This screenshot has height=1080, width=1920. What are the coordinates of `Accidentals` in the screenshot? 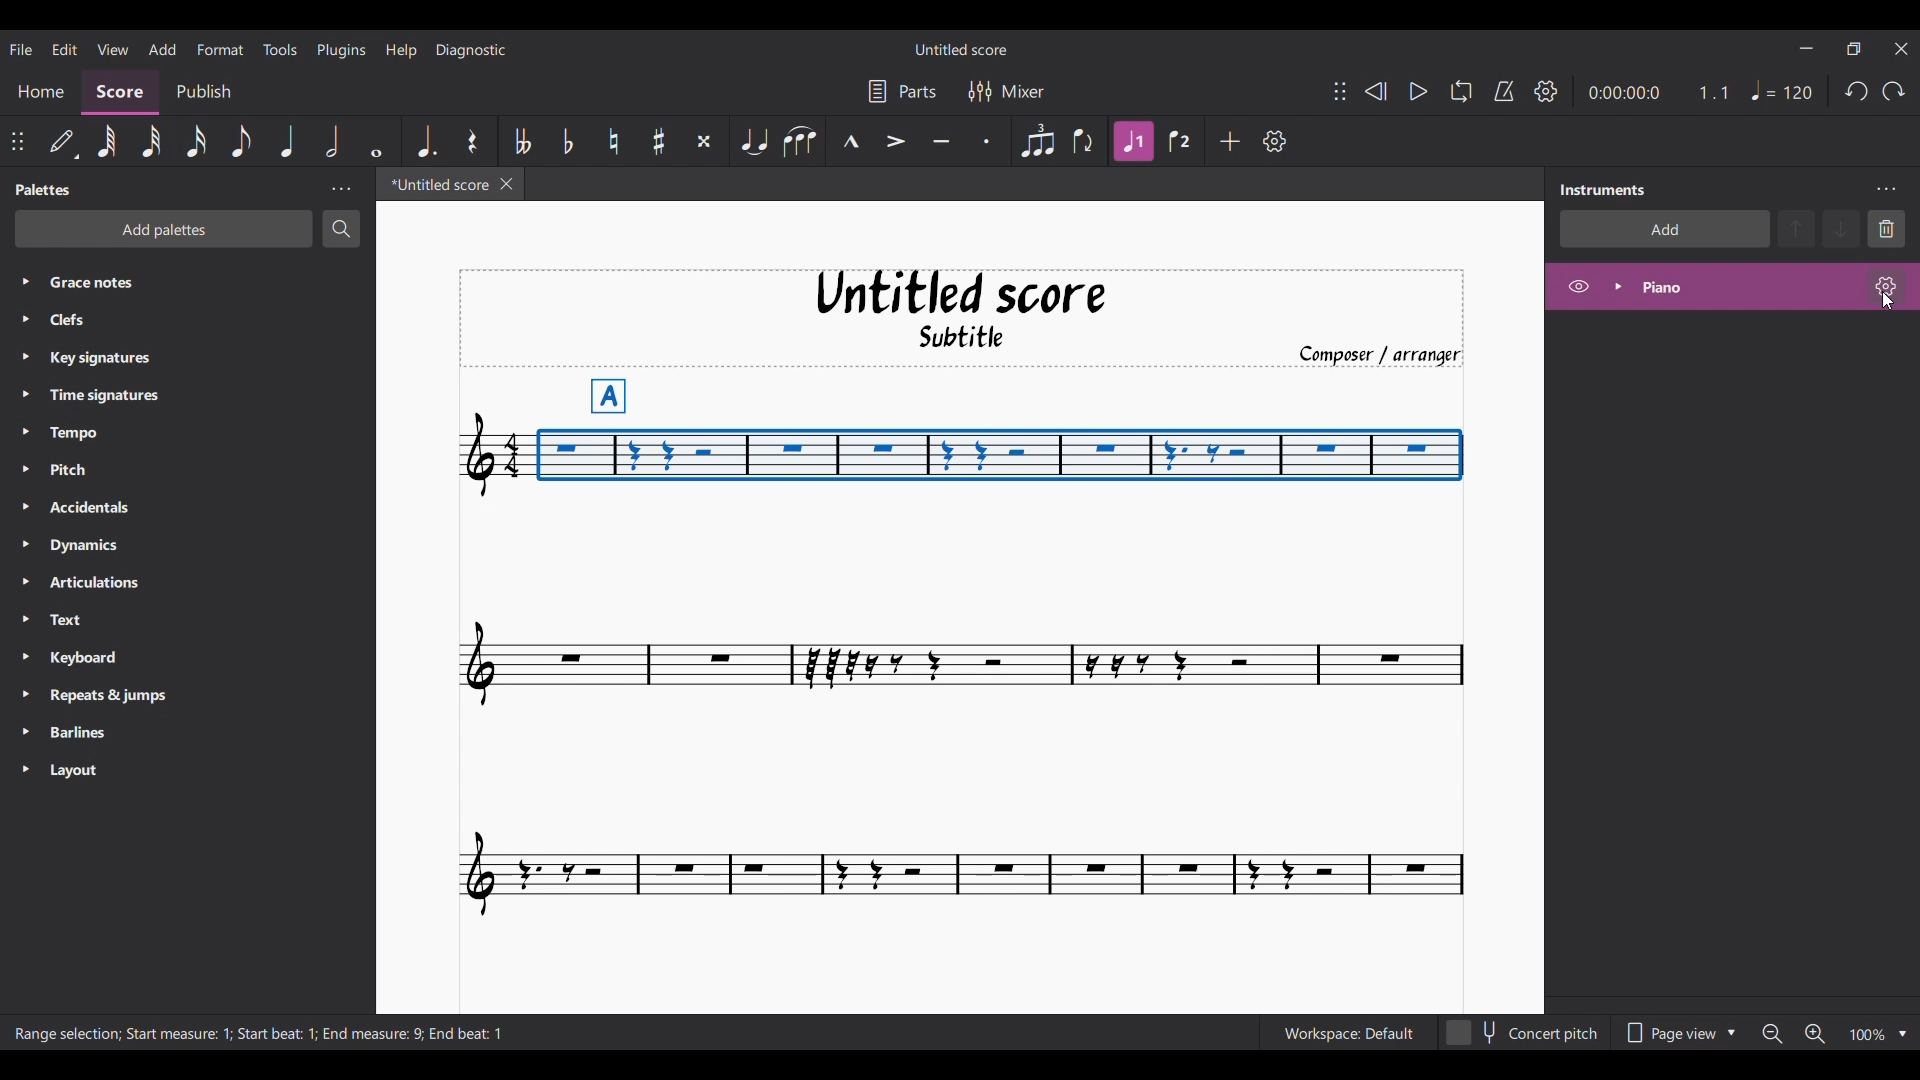 It's located at (119, 509).